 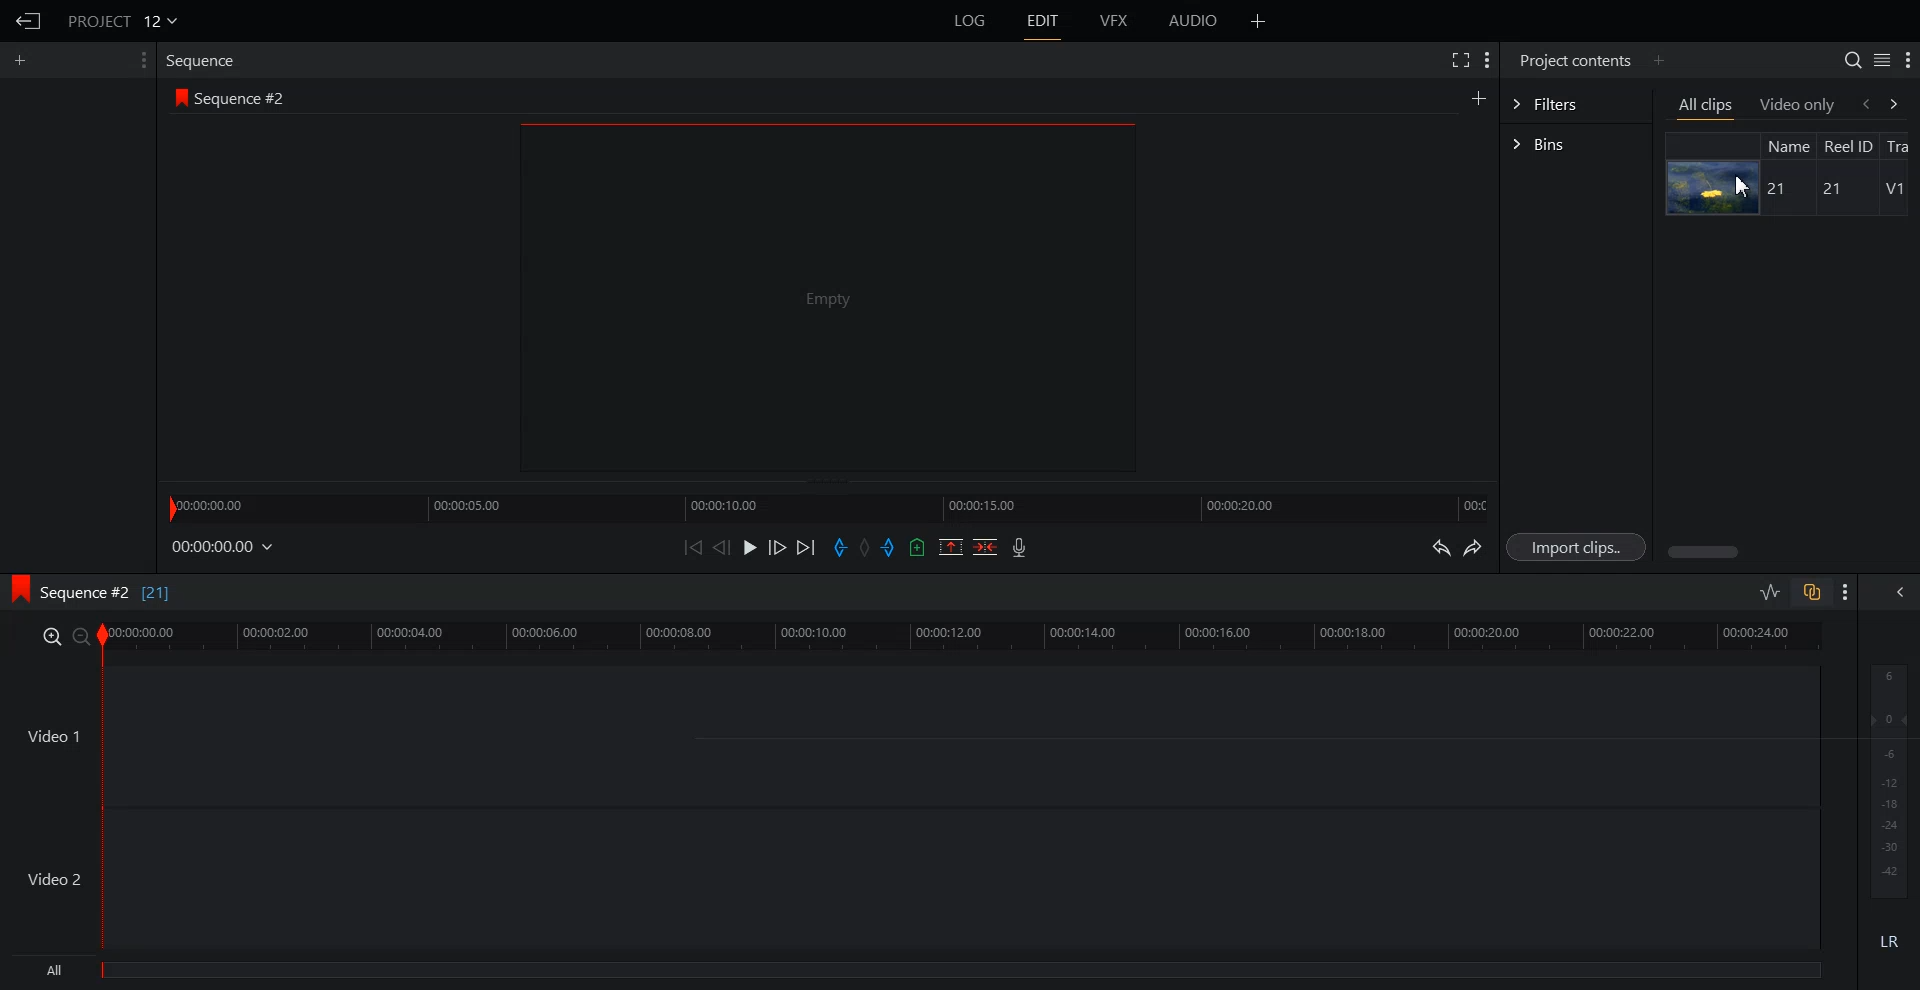 What do you see at coordinates (143, 60) in the screenshot?
I see `Show Setting Menu` at bounding box center [143, 60].